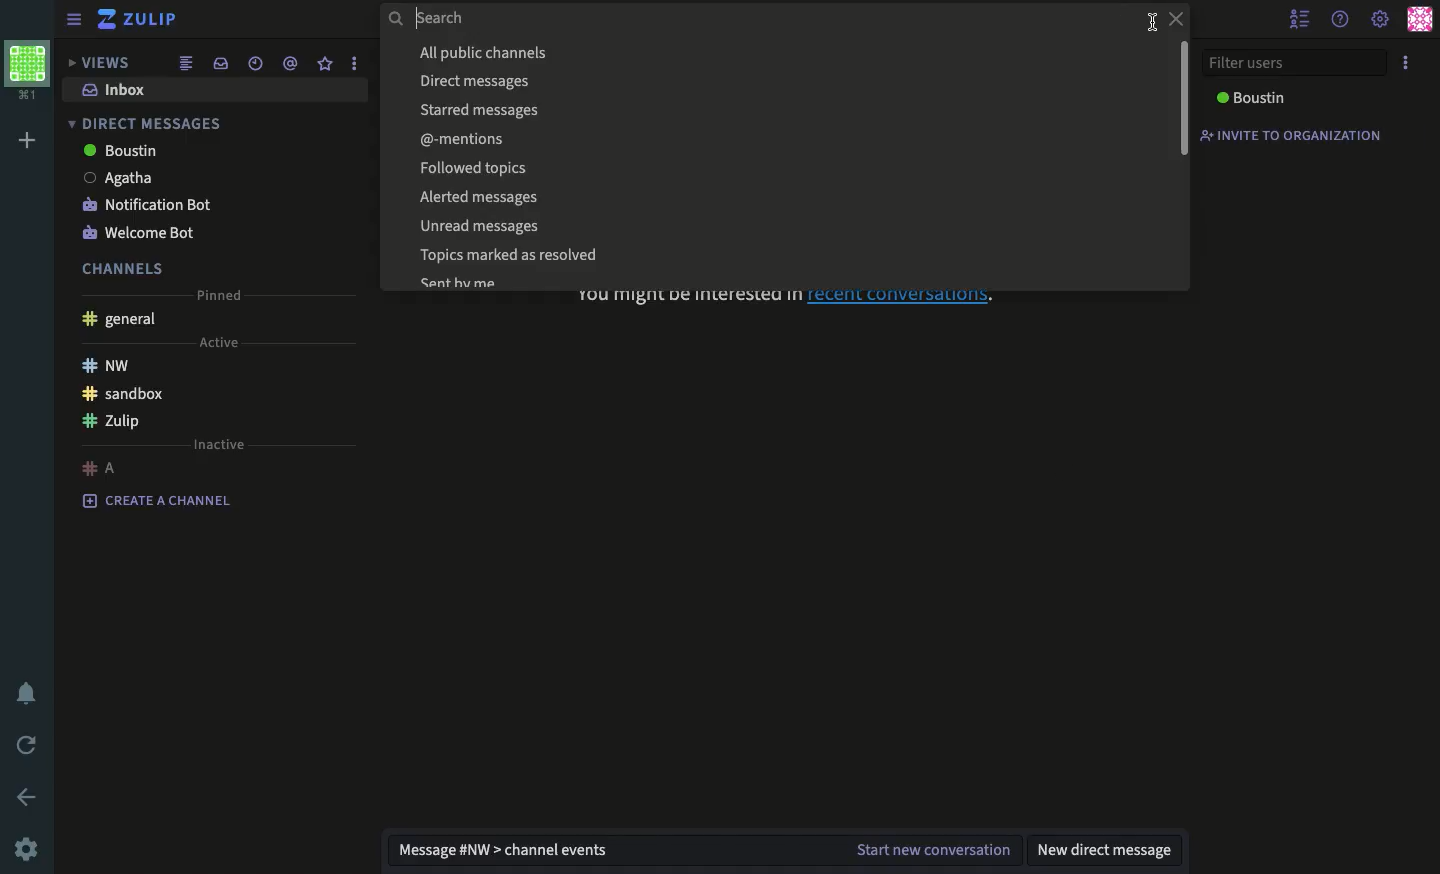  What do you see at coordinates (29, 137) in the screenshot?
I see `add workspace` at bounding box center [29, 137].